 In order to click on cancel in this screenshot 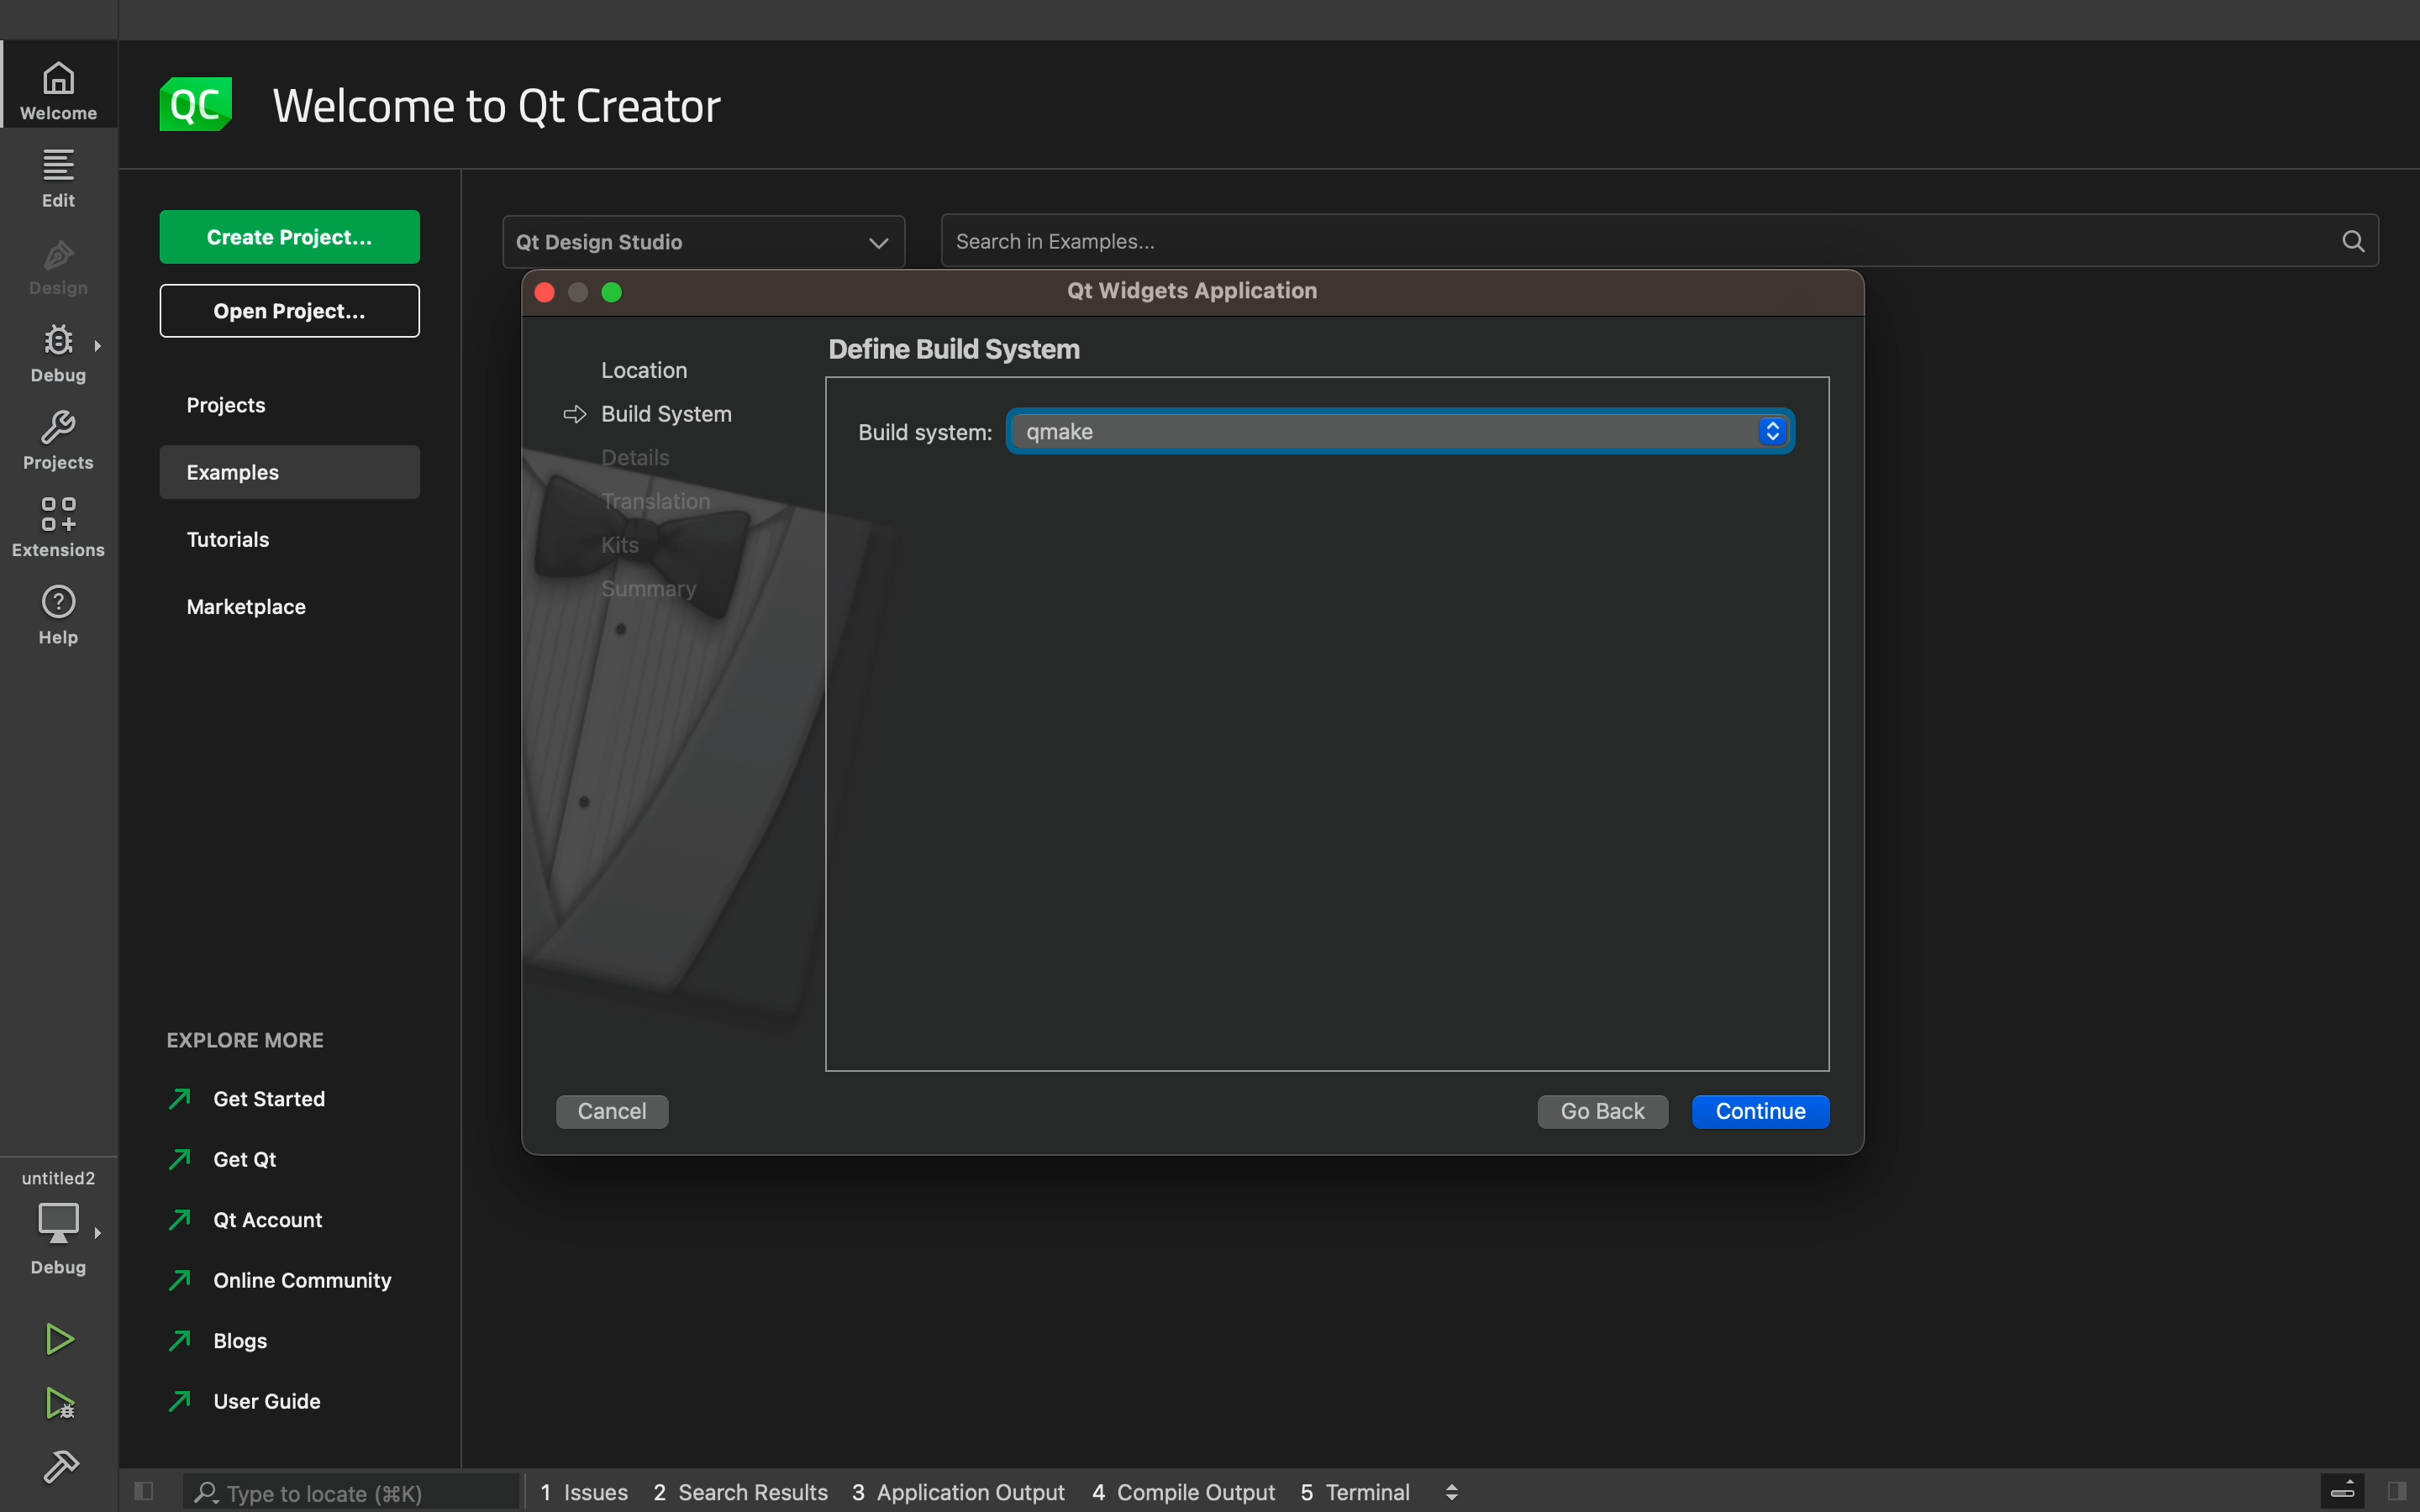, I will do `click(622, 1107)`.